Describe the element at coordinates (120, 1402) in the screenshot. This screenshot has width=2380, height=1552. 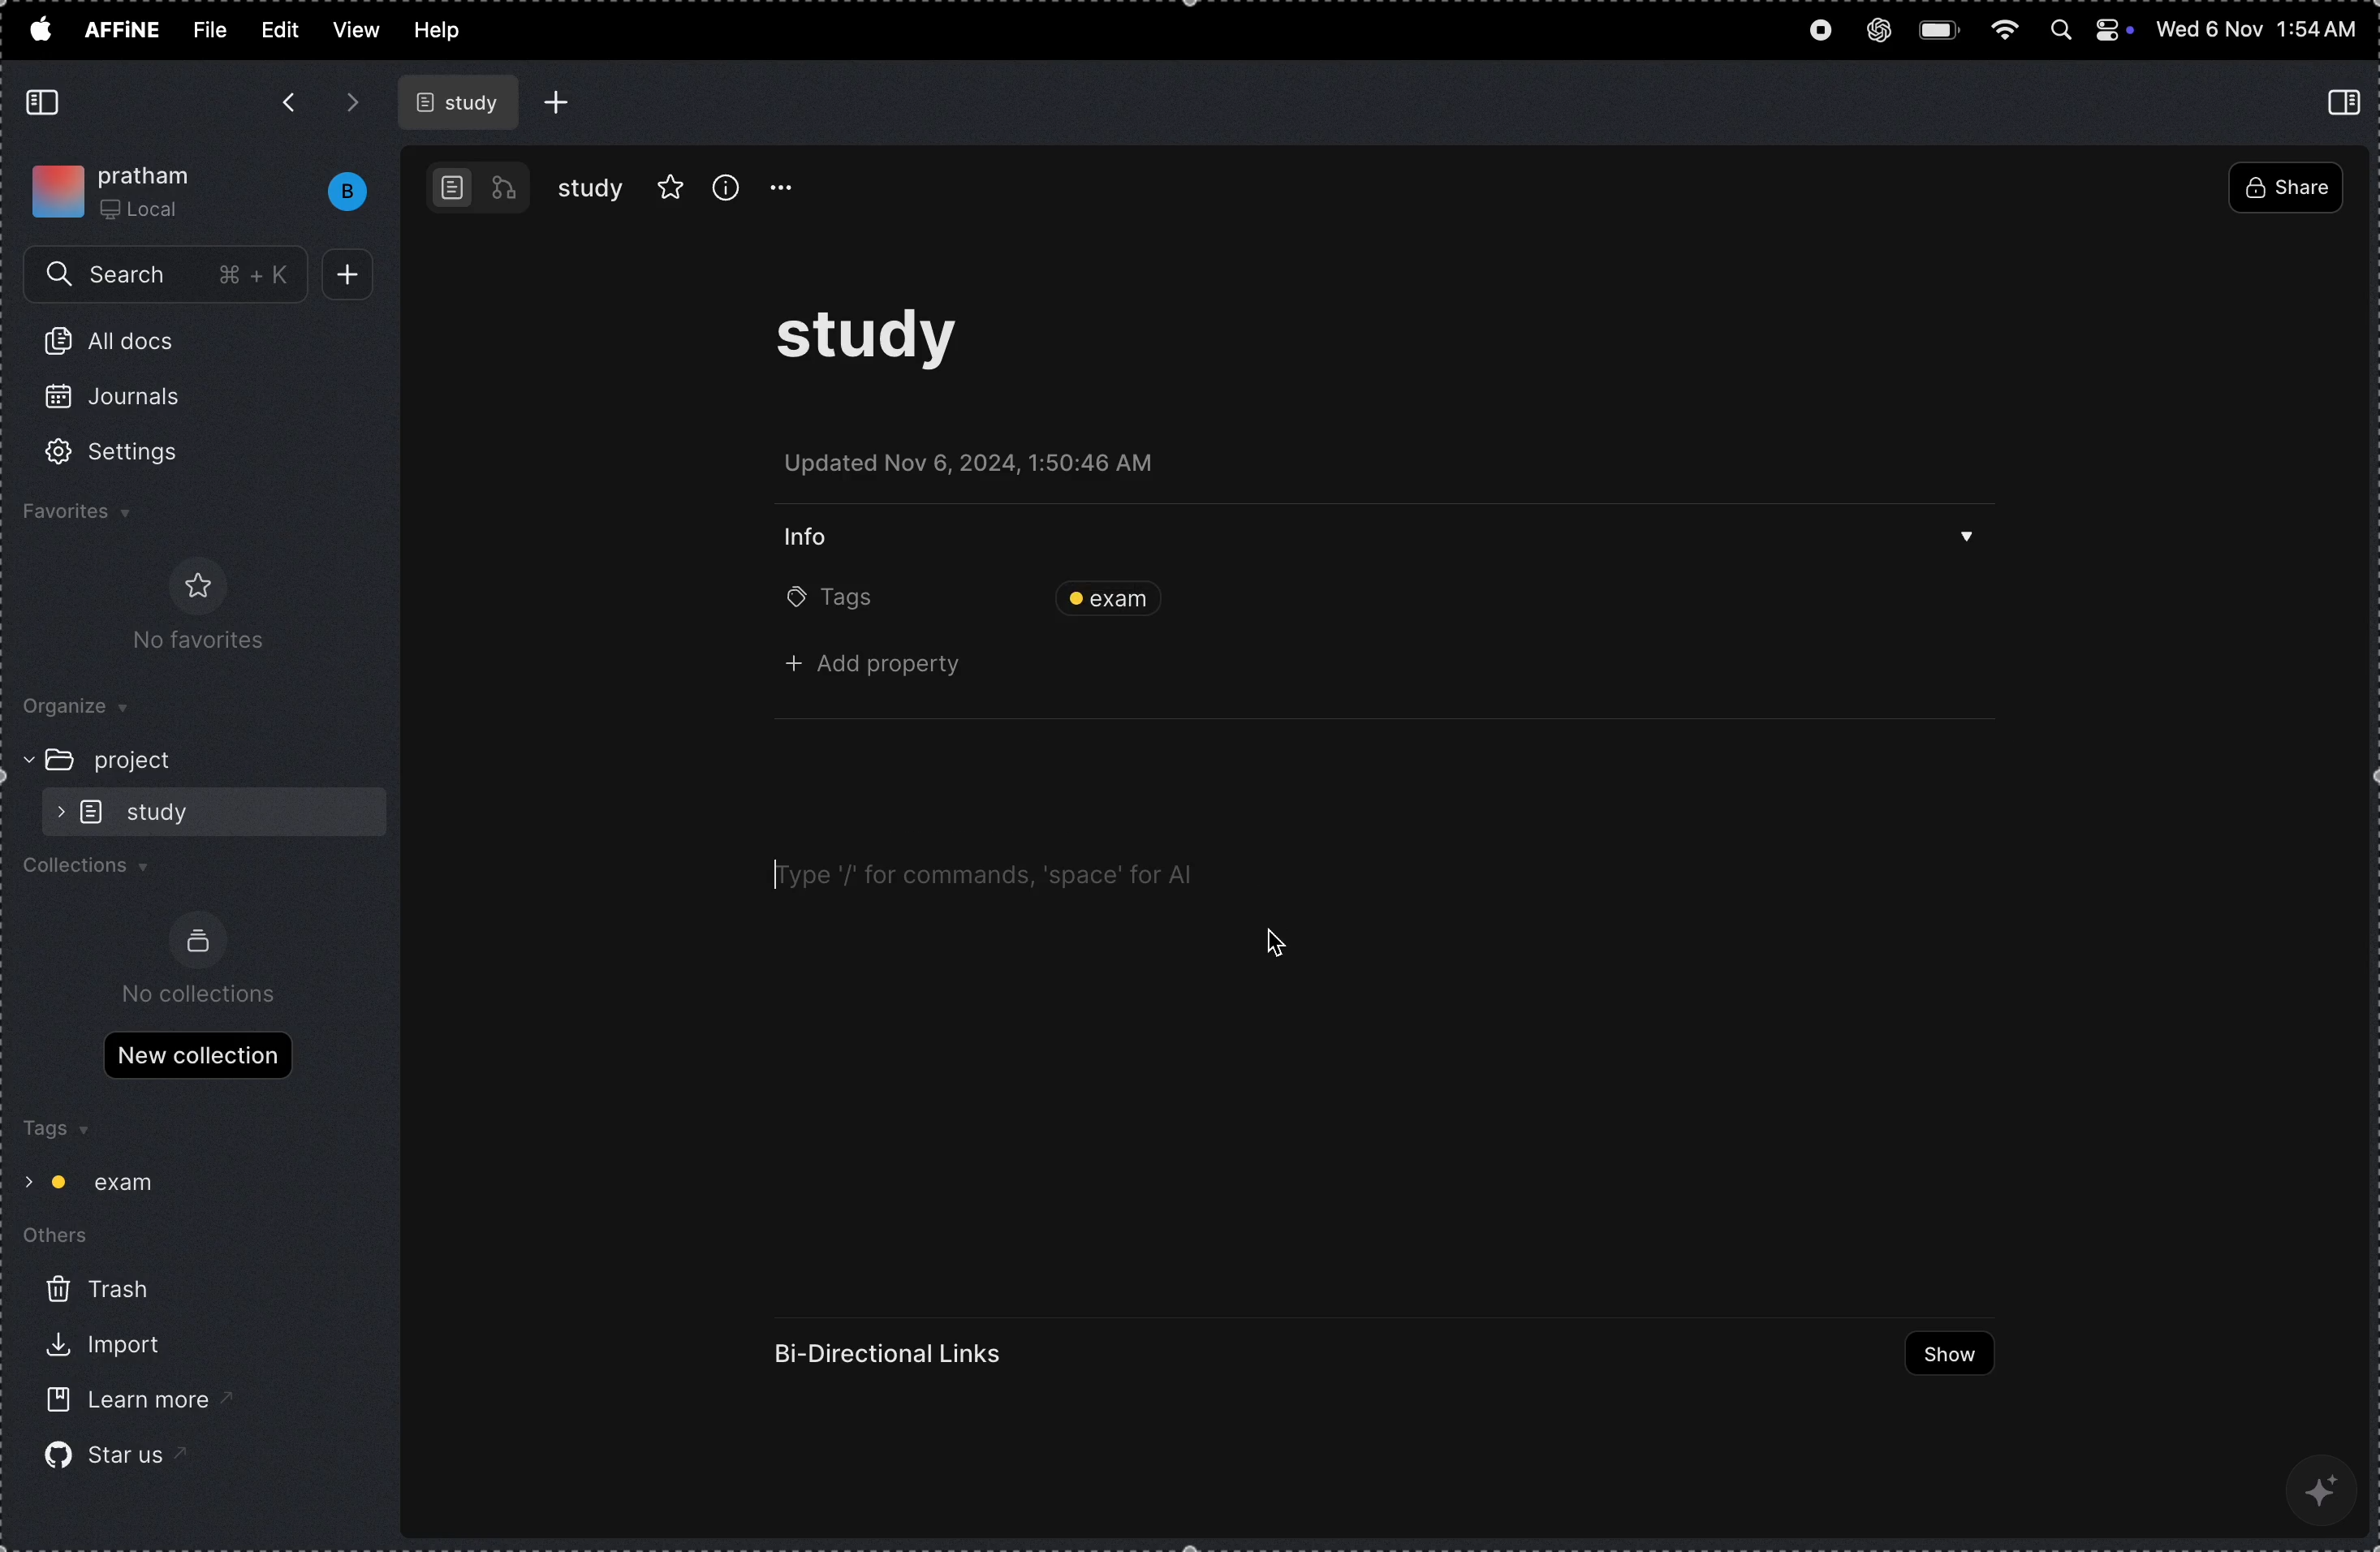
I see `learn more` at that location.